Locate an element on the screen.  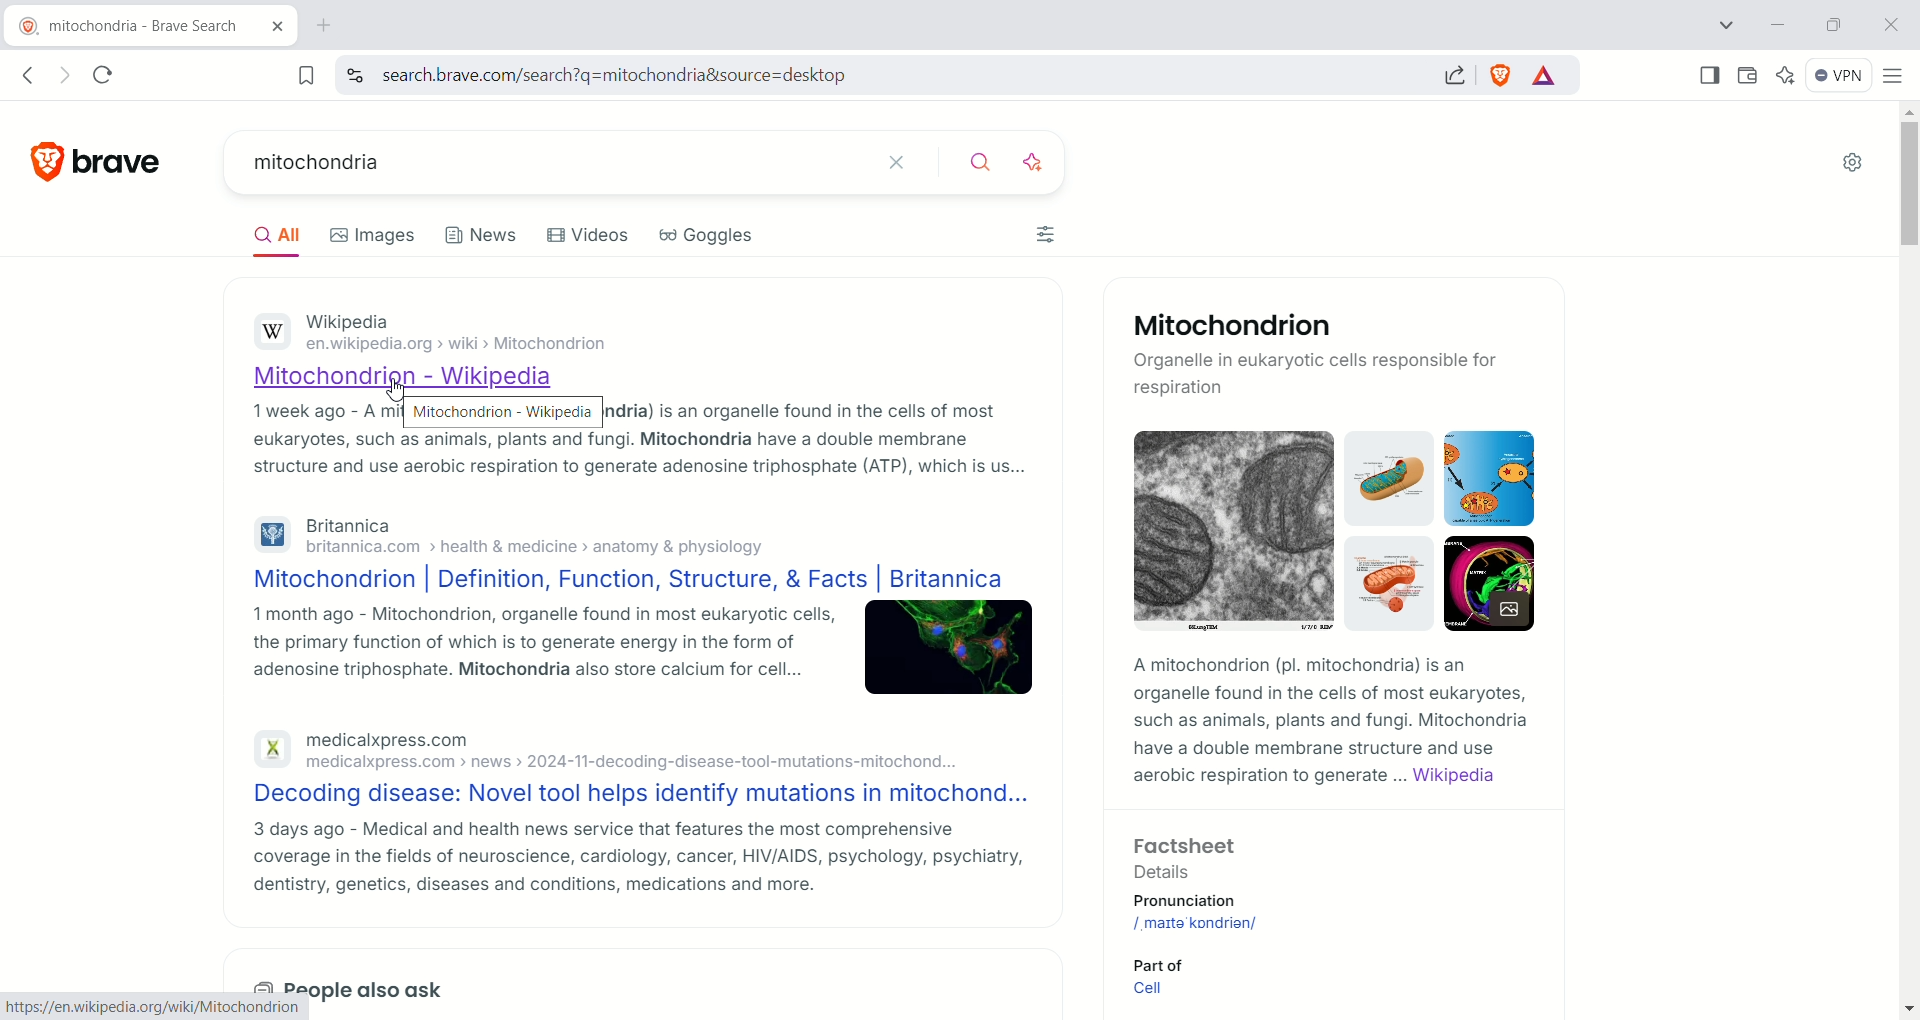
medicalxpress.com is located at coordinates (400, 739).